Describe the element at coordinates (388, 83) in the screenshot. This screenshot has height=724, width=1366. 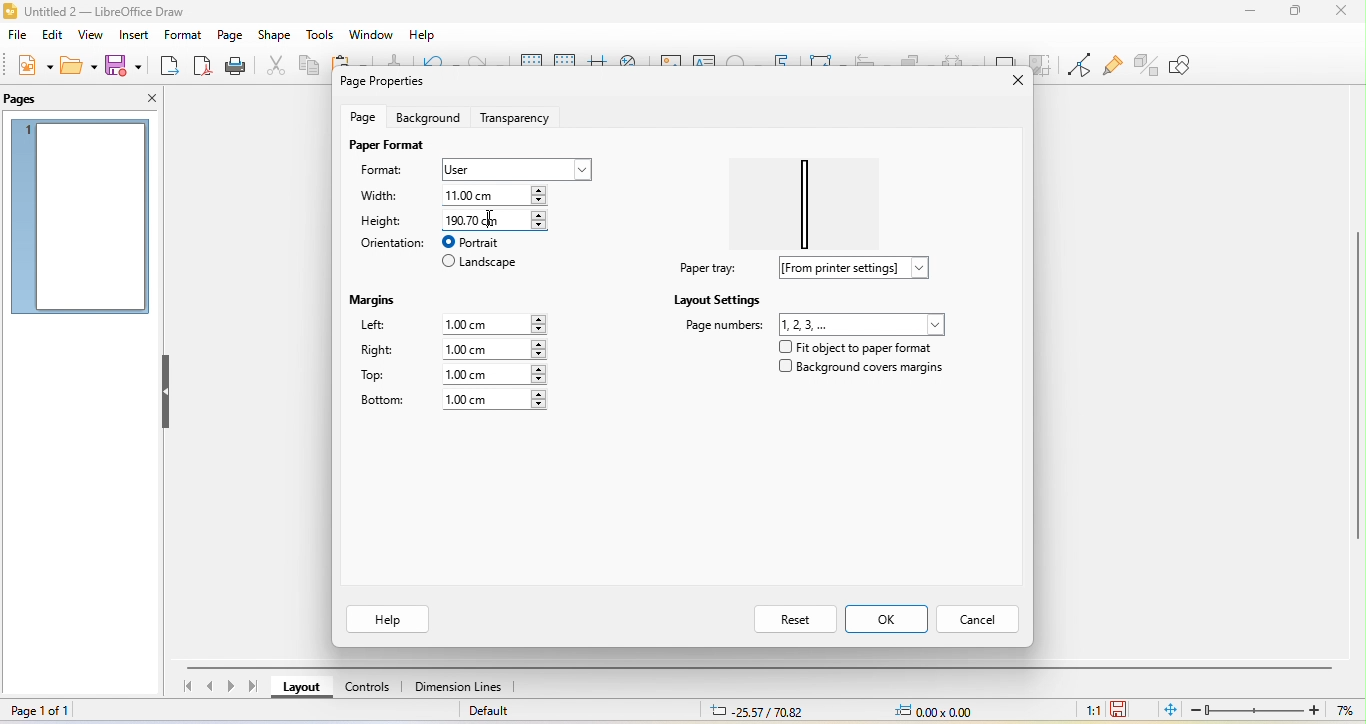
I see `page properties` at that location.